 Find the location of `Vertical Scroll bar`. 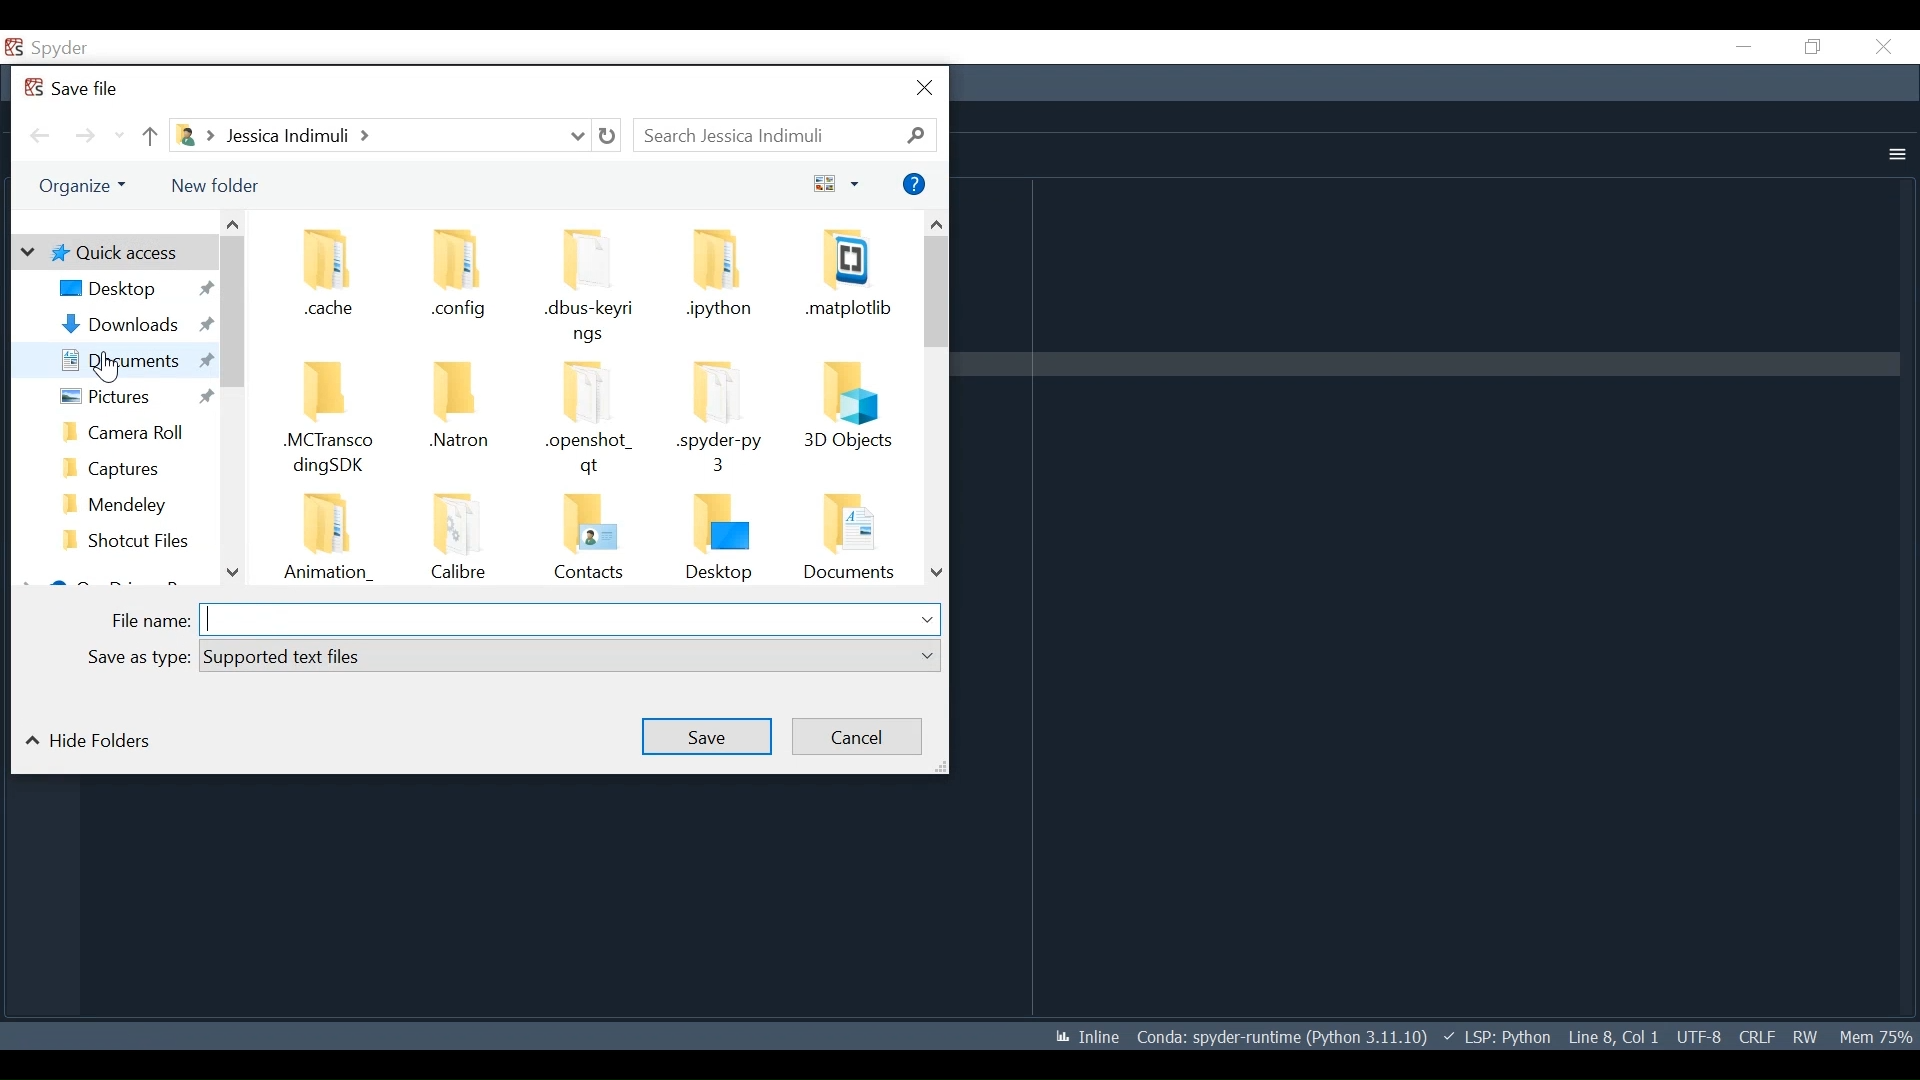

Vertical Scroll bar is located at coordinates (938, 292).